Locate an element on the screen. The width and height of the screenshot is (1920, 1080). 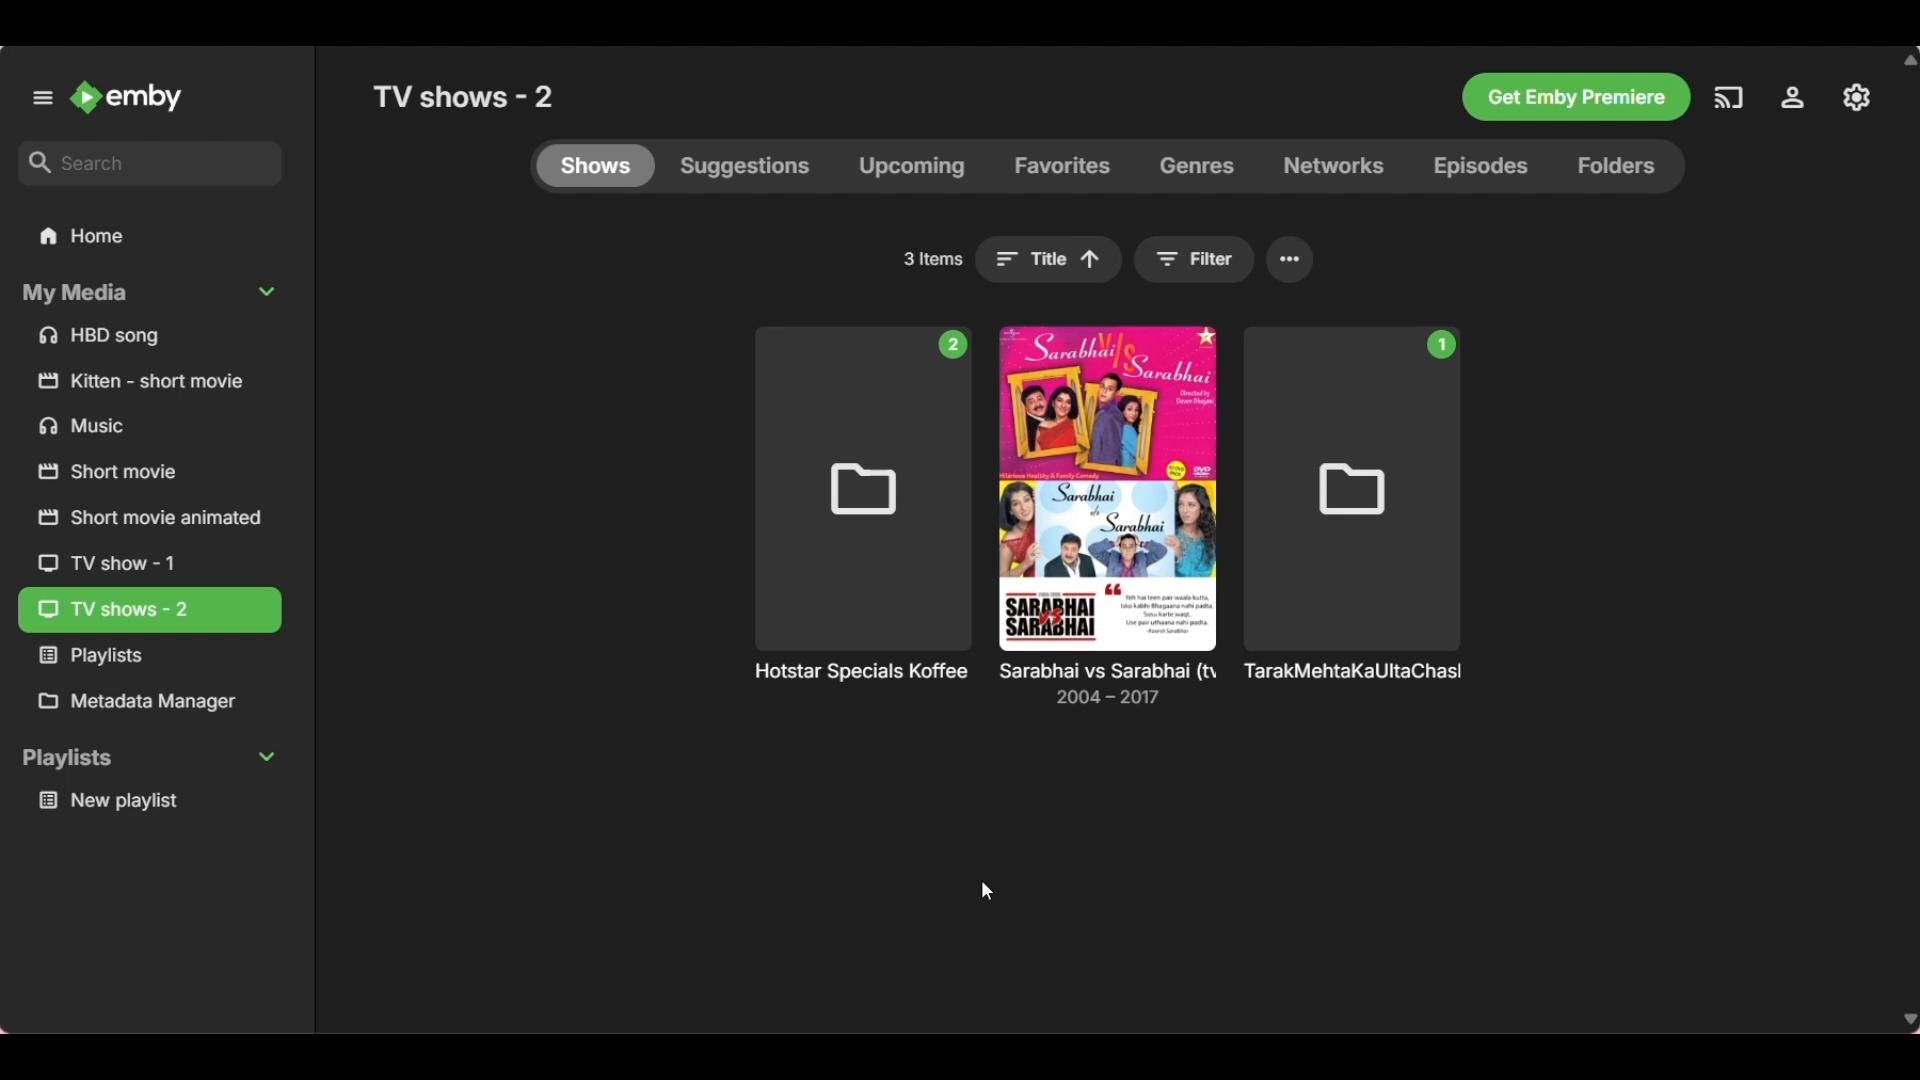
Collapse My Media is located at coordinates (148, 294).